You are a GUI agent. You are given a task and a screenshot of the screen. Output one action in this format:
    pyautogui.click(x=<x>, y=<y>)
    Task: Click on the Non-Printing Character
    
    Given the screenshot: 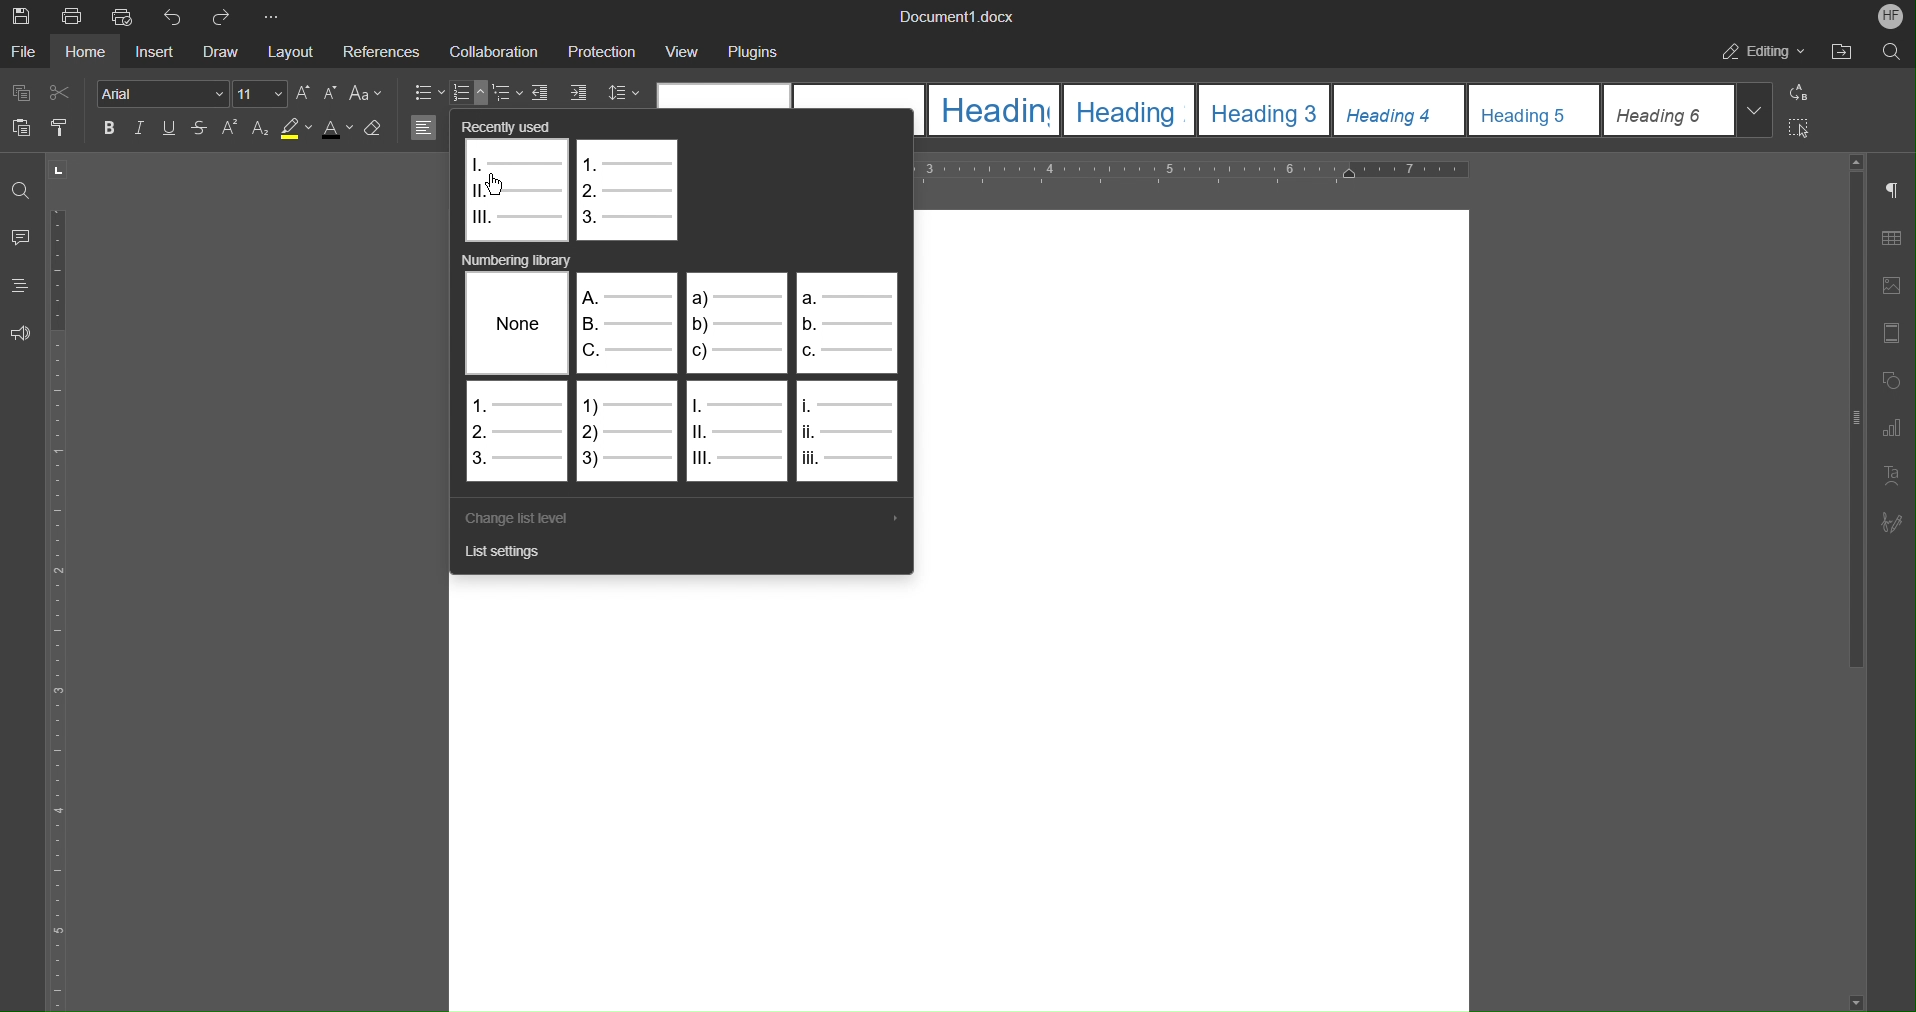 What is the action you would take?
    pyautogui.click(x=1891, y=190)
    